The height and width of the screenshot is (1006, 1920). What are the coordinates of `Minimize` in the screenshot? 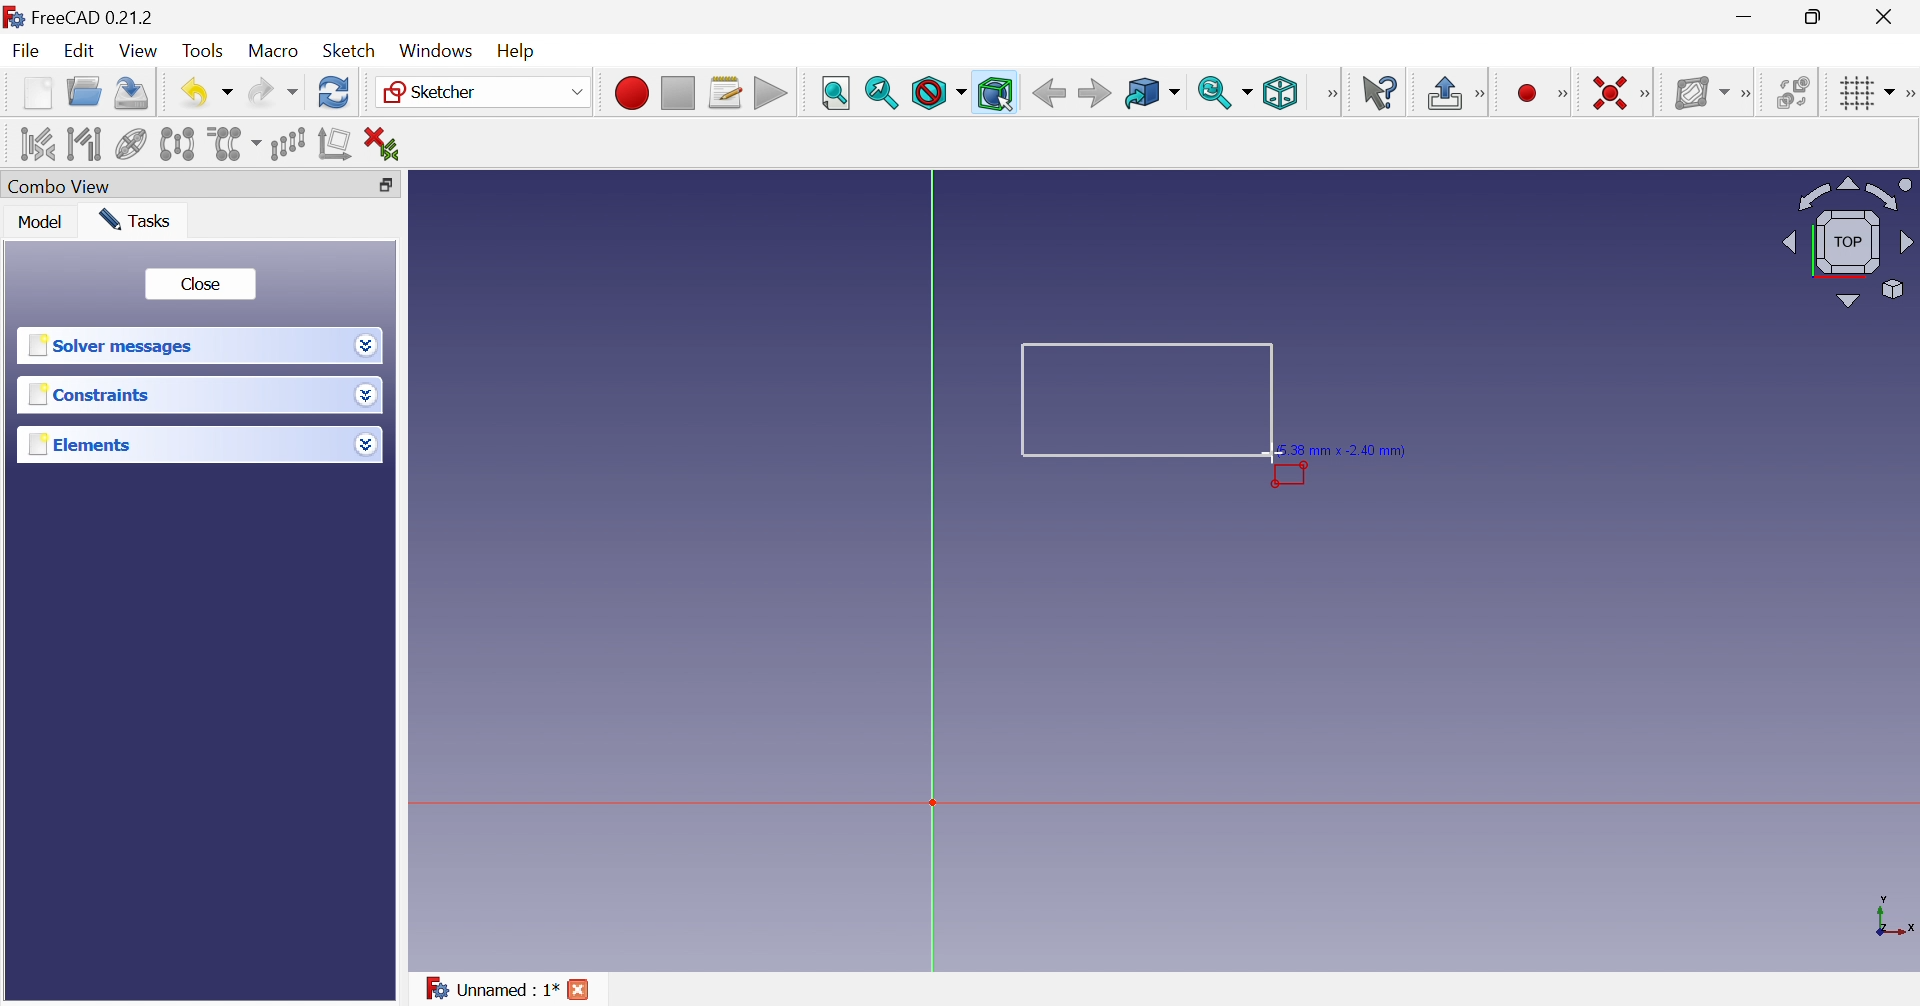 It's located at (1751, 15).